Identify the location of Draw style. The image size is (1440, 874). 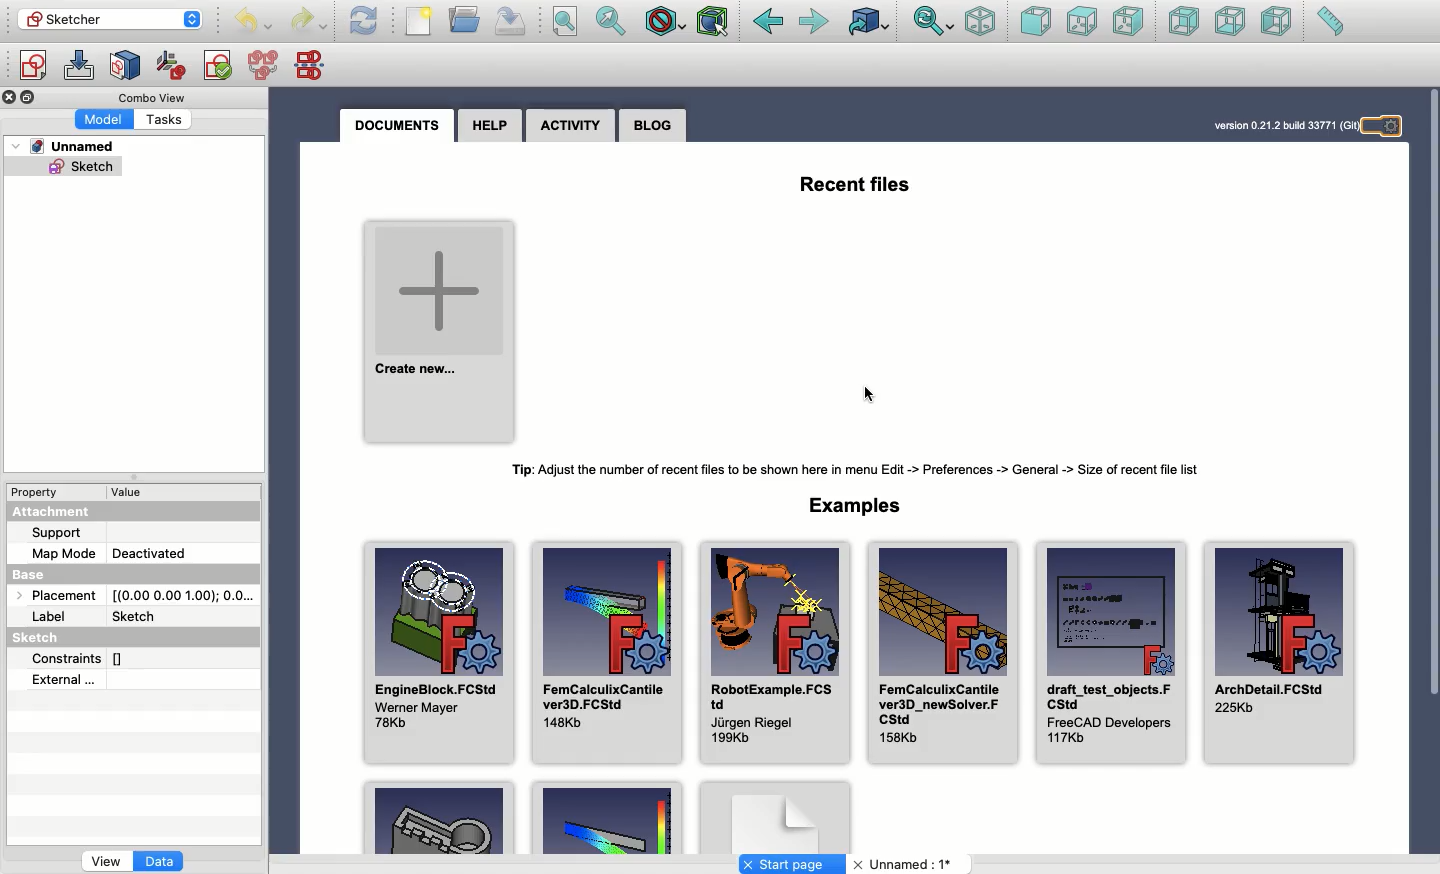
(667, 21).